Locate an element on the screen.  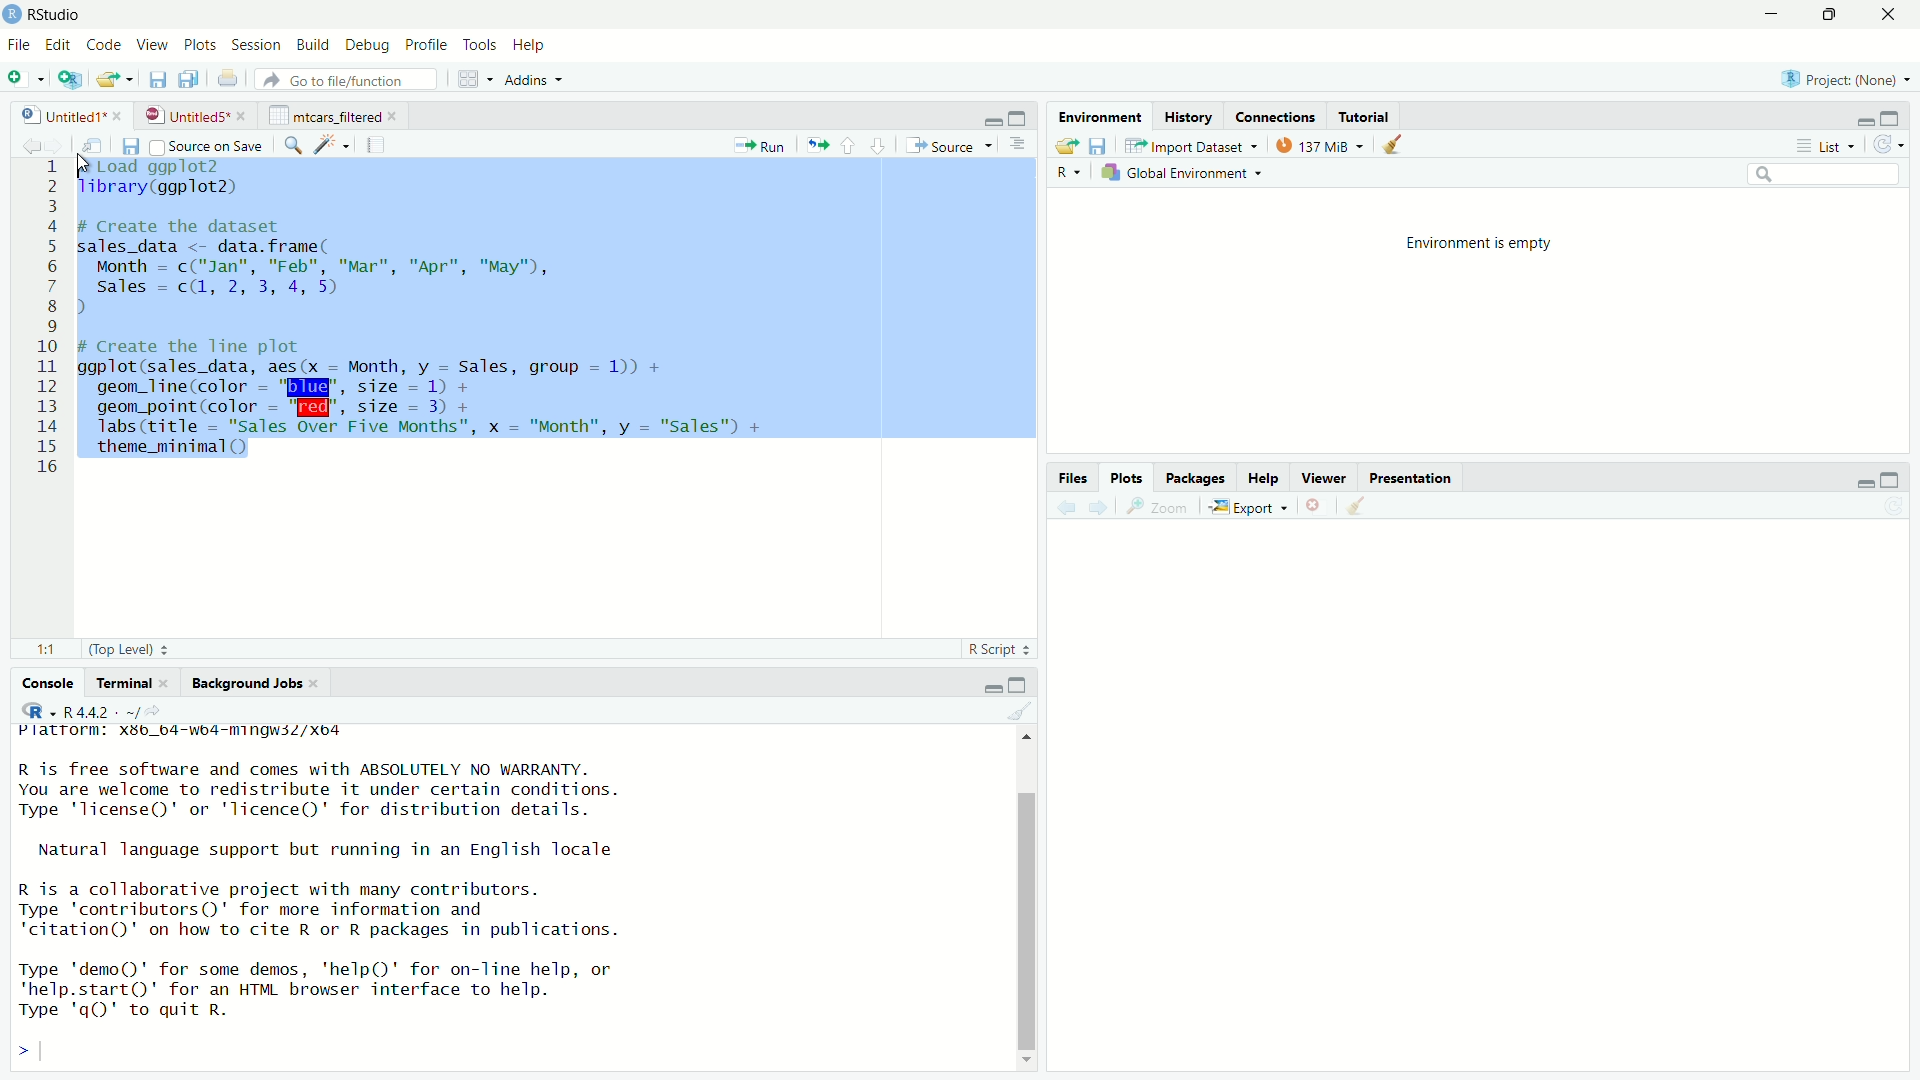
edit is located at coordinates (59, 45).